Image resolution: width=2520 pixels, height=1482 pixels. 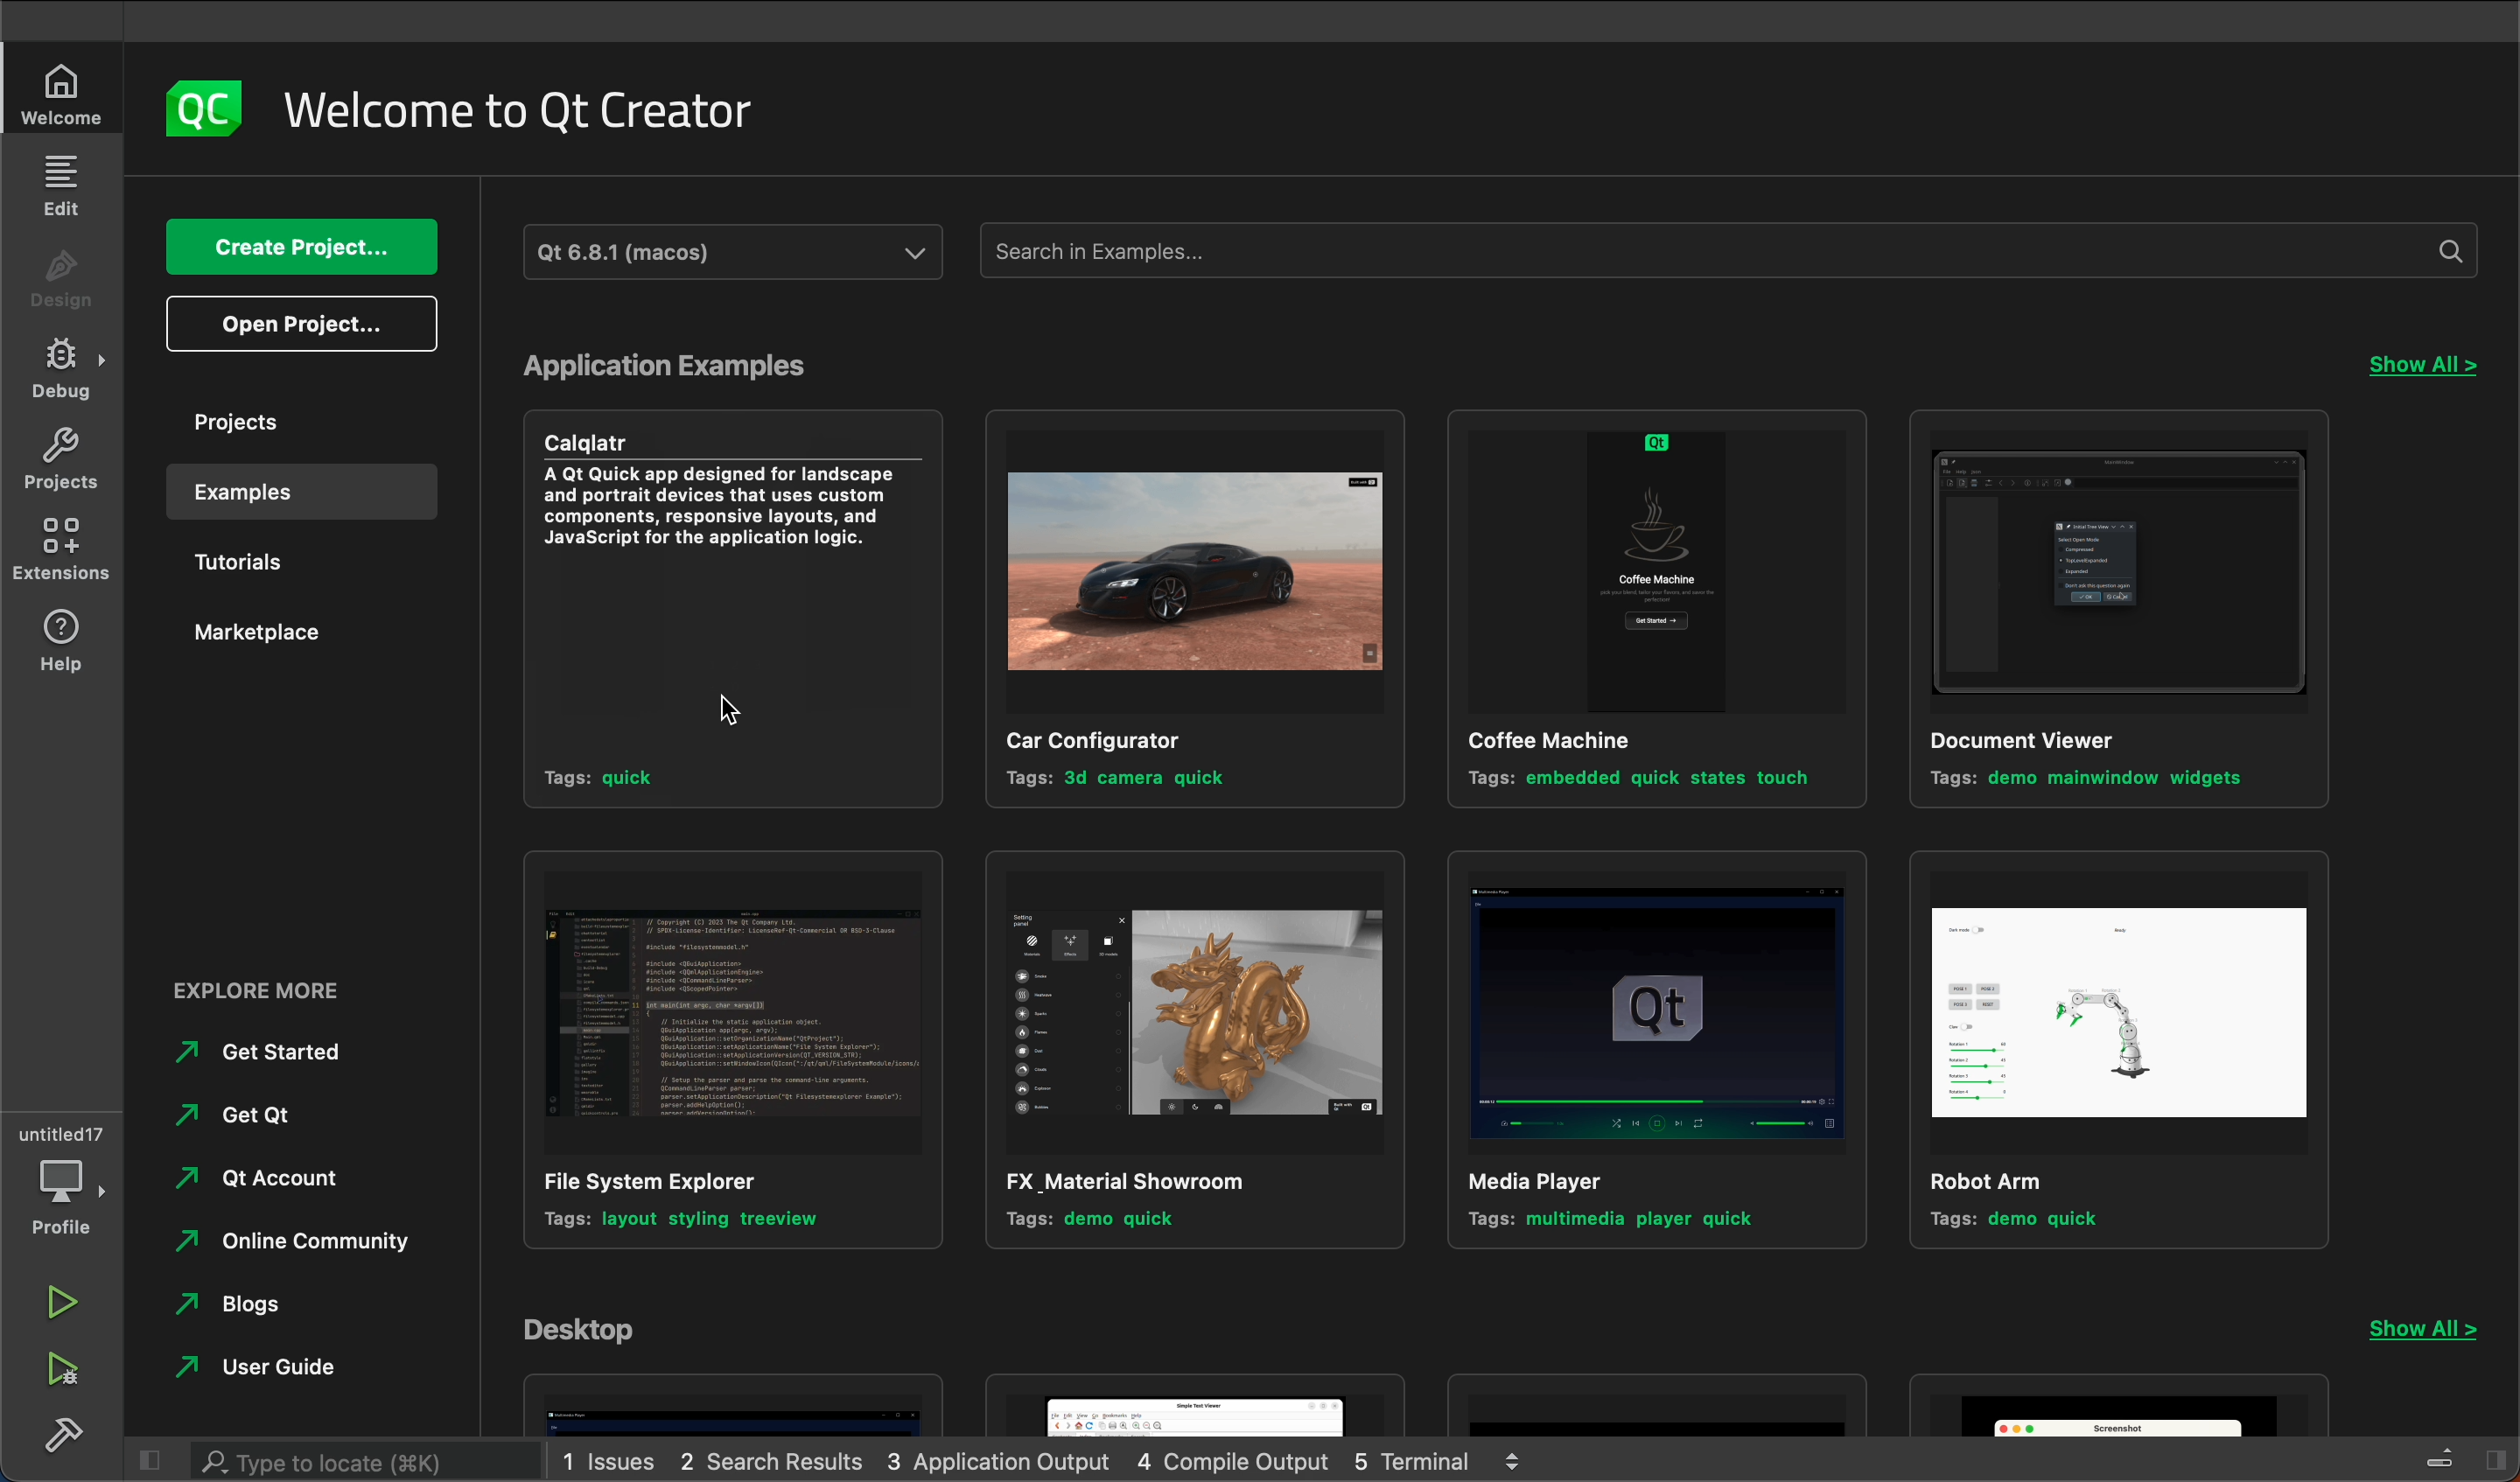 What do you see at coordinates (2437, 1332) in the screenshot?
I see `show all` at bounding box center [2437, 1332].